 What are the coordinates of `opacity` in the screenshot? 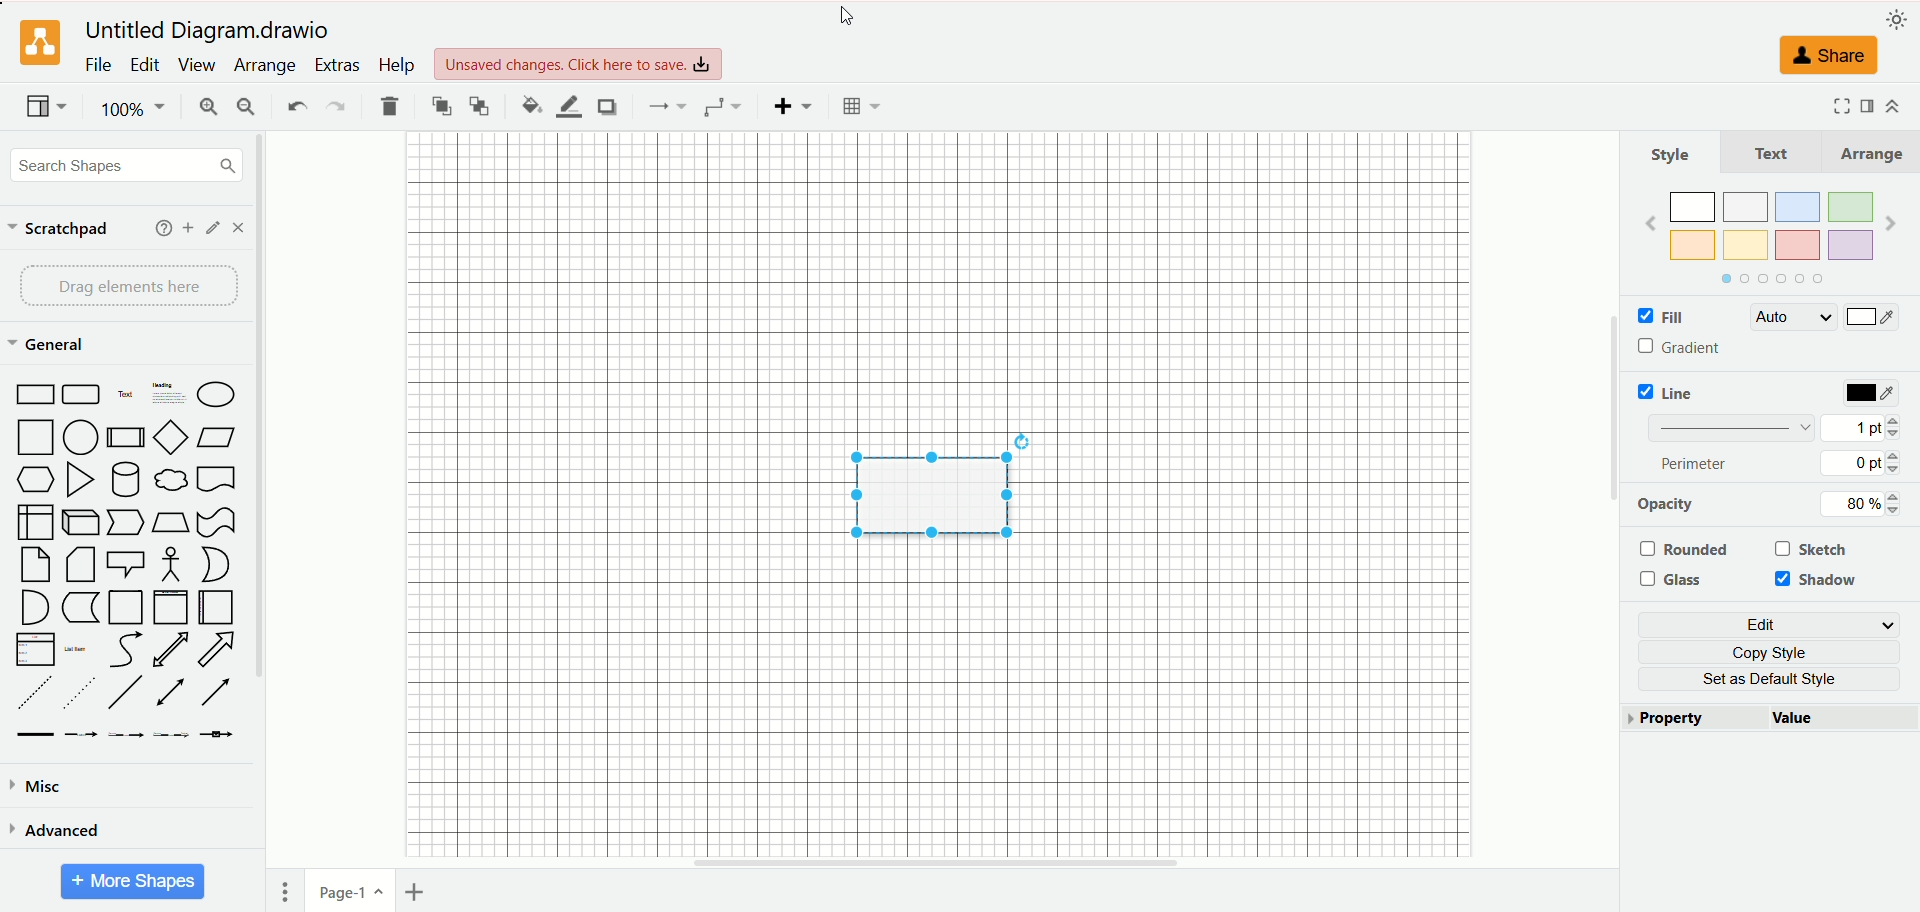 It's located at (1667, 504).